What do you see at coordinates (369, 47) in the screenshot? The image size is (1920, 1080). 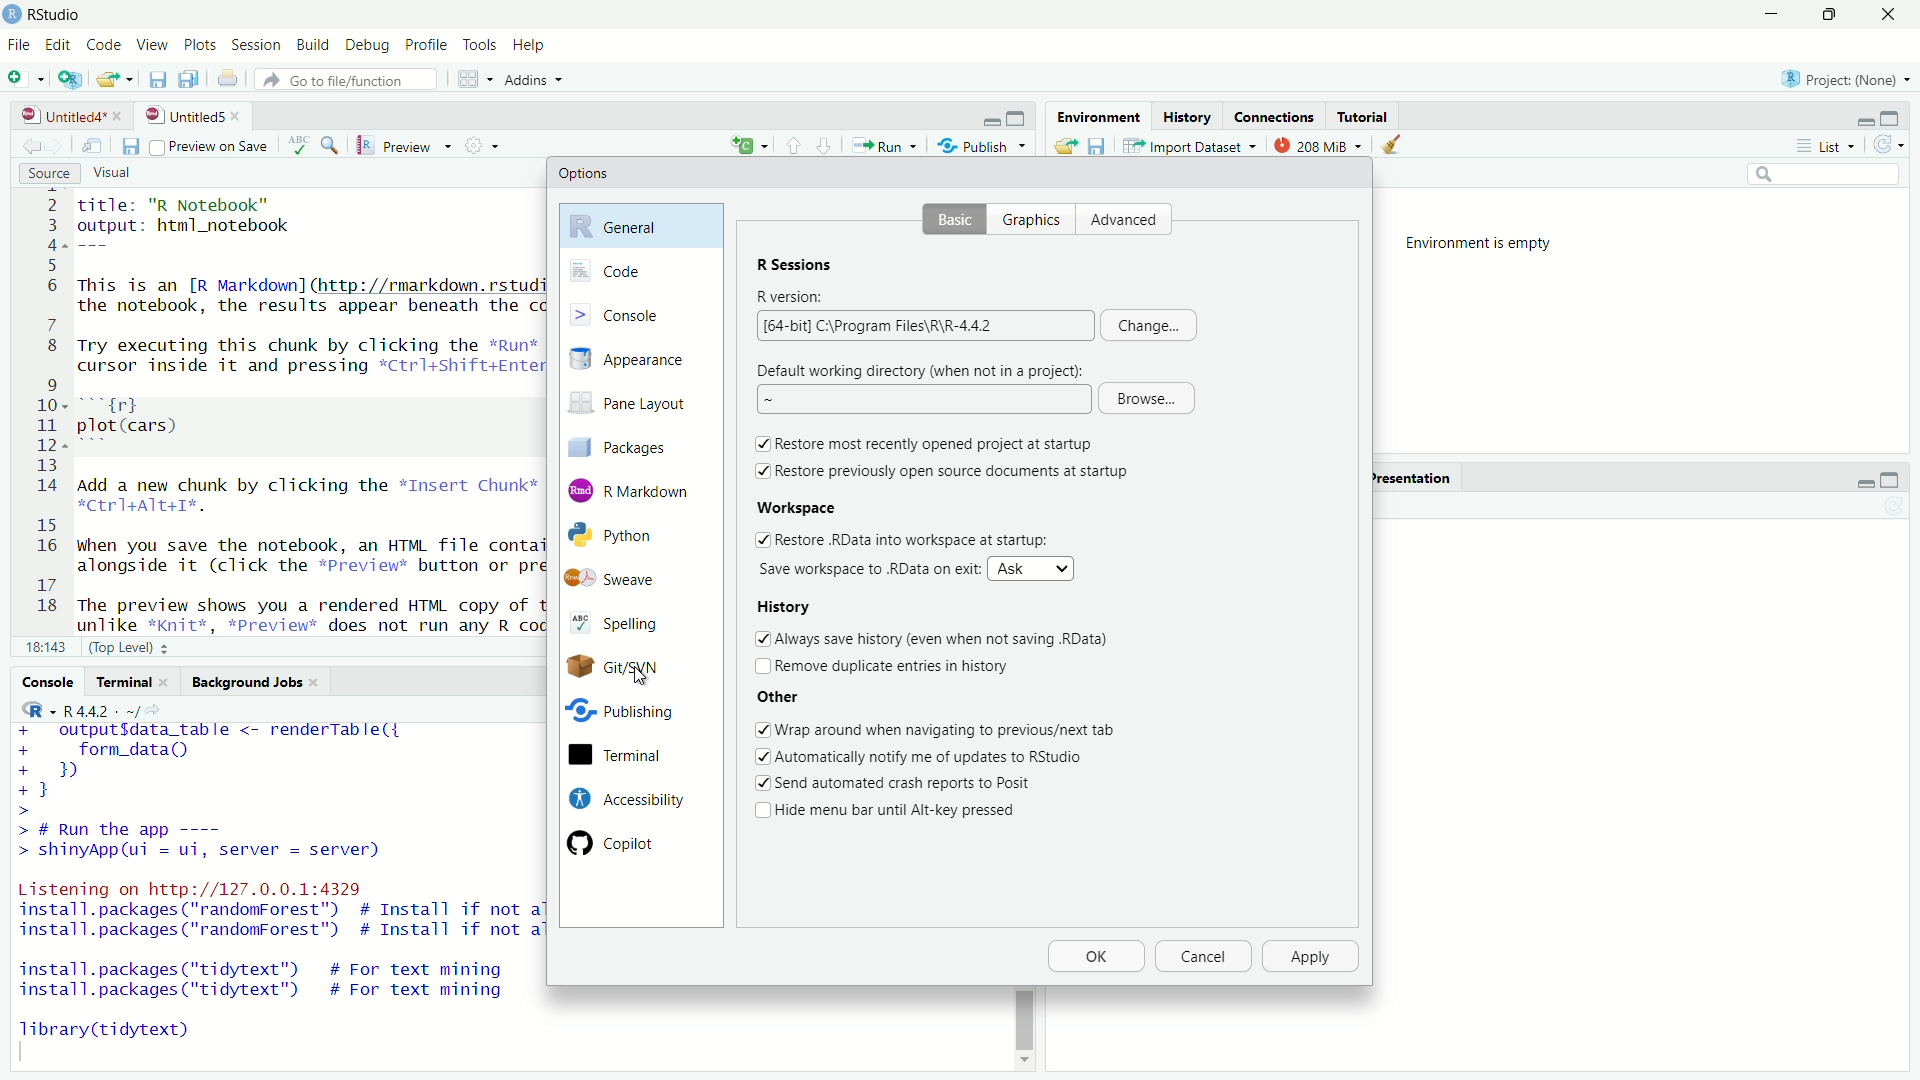 I see `Debug` at bounding box center [369, 47].